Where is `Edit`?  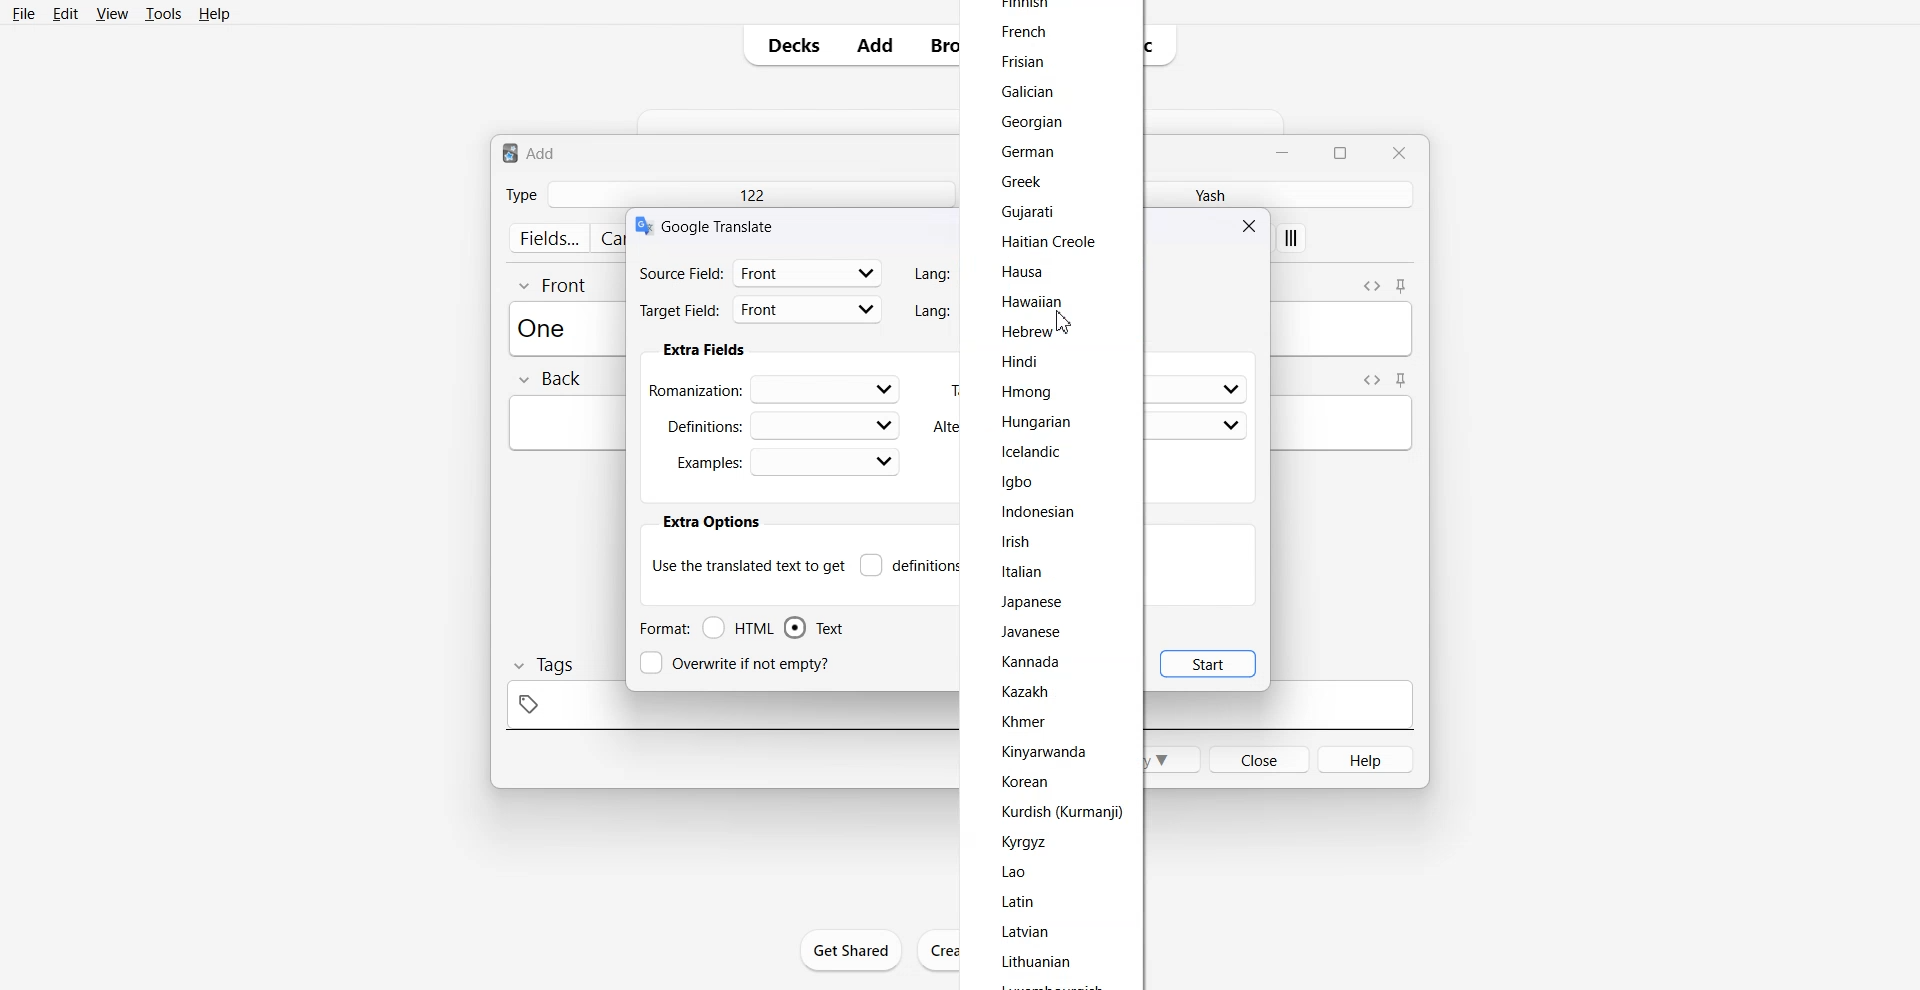
Edit is located at coordinates (65, 13).